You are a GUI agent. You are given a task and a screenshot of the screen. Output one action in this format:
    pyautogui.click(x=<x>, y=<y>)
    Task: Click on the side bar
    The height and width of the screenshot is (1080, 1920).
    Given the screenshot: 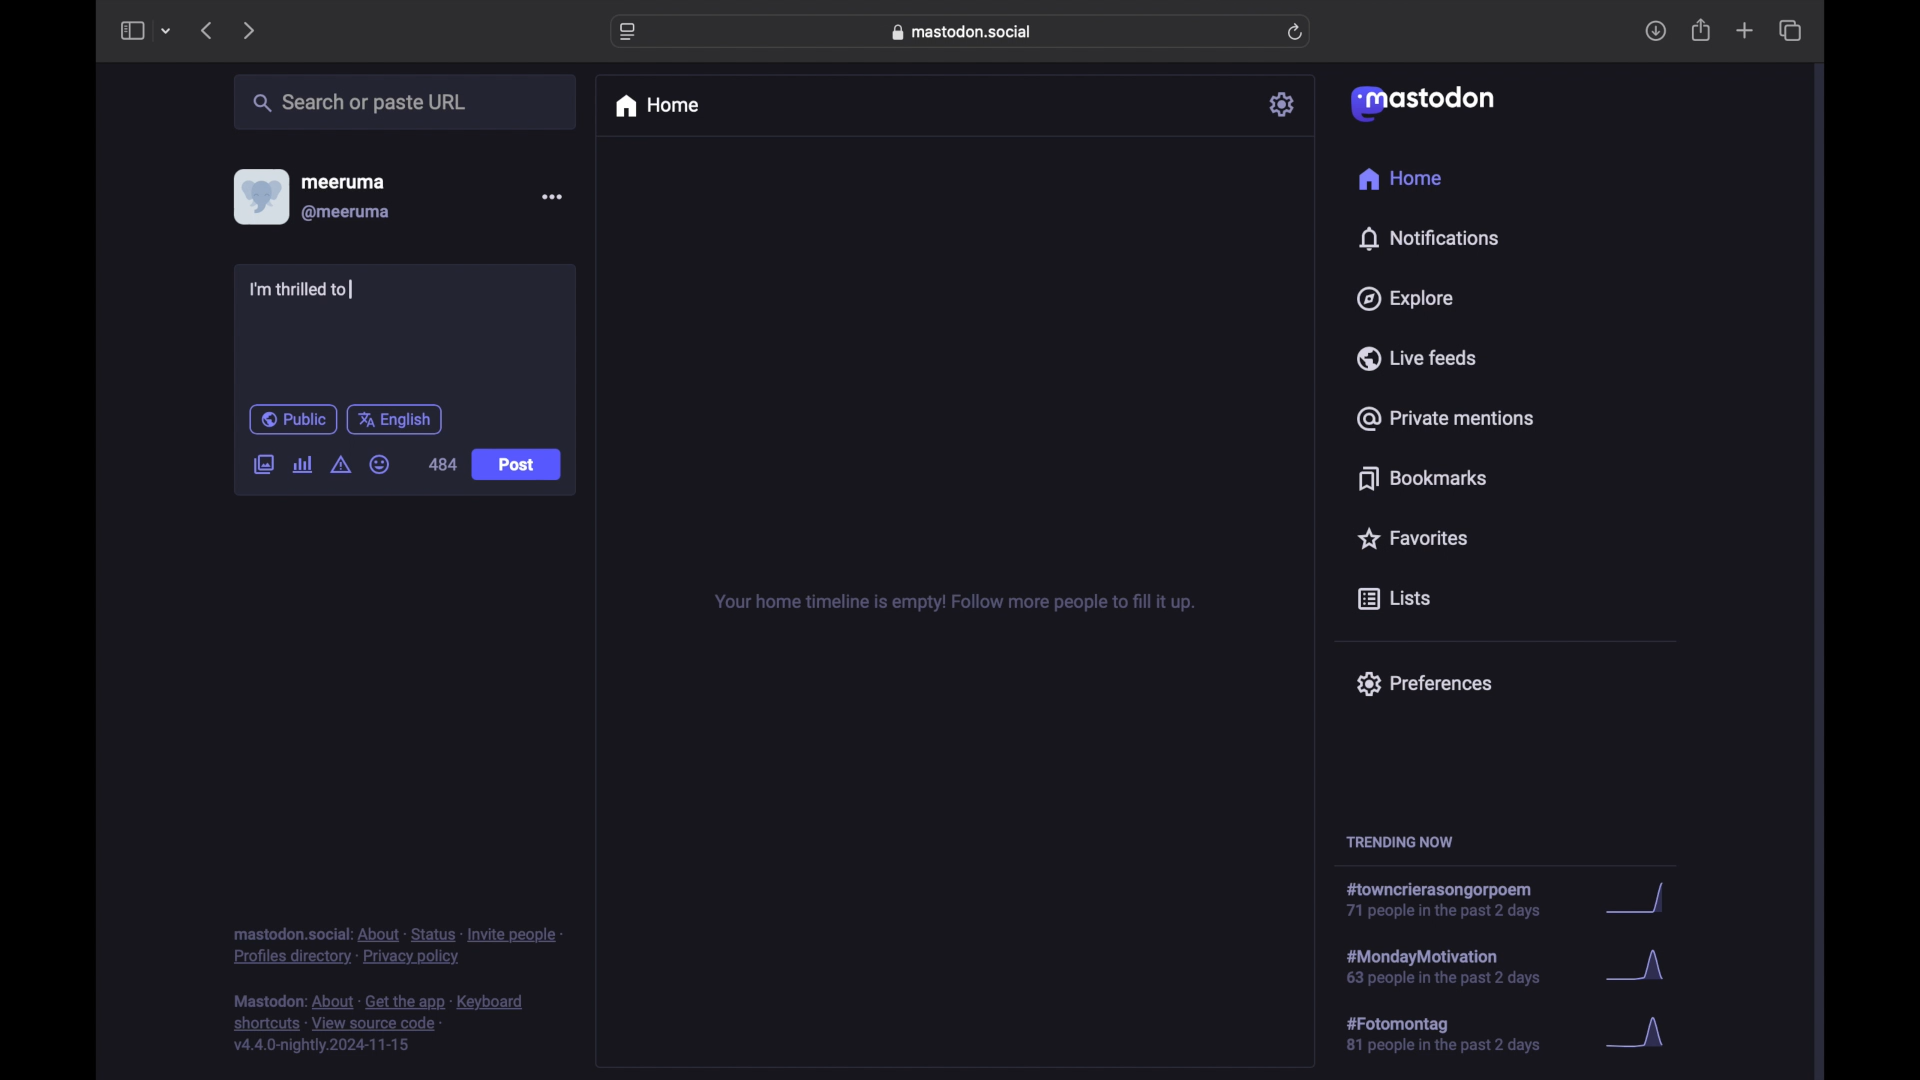 What is the action you would take?
    pyautogui.click(x=131, y=30)
    